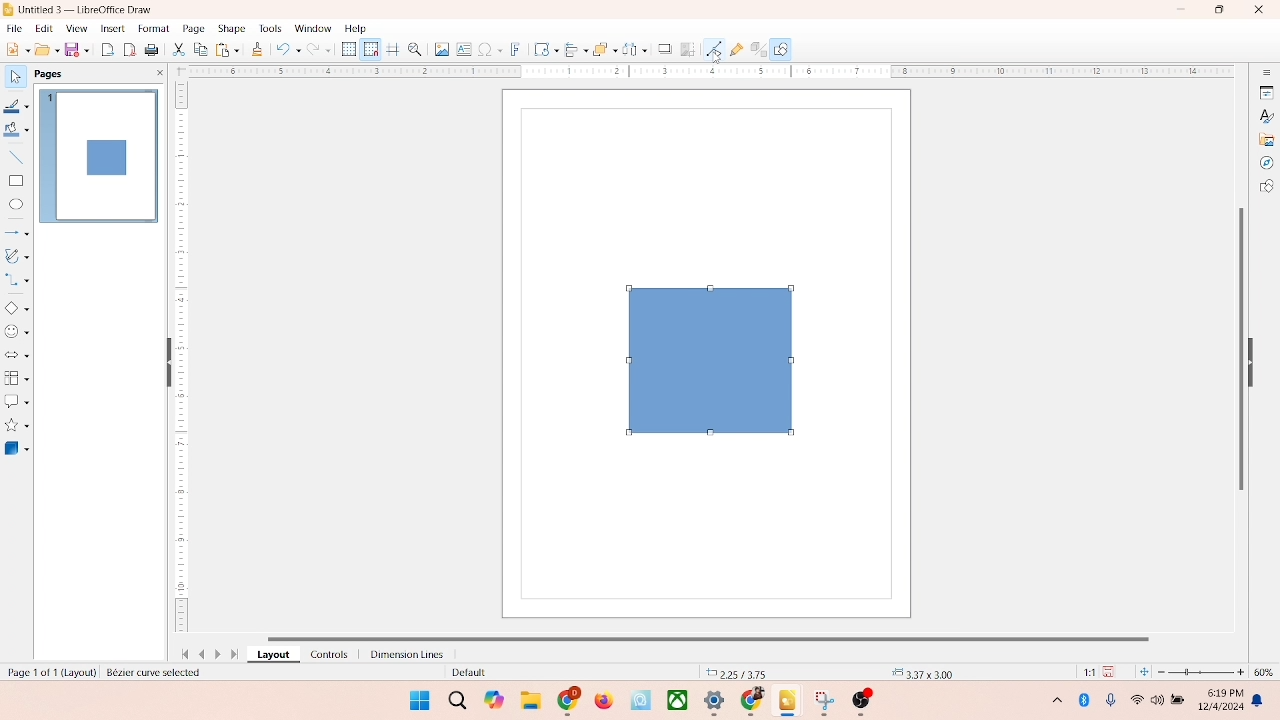 The width and height of the screenshot is (1280, 720). I want to click on export, so click(110, 48).